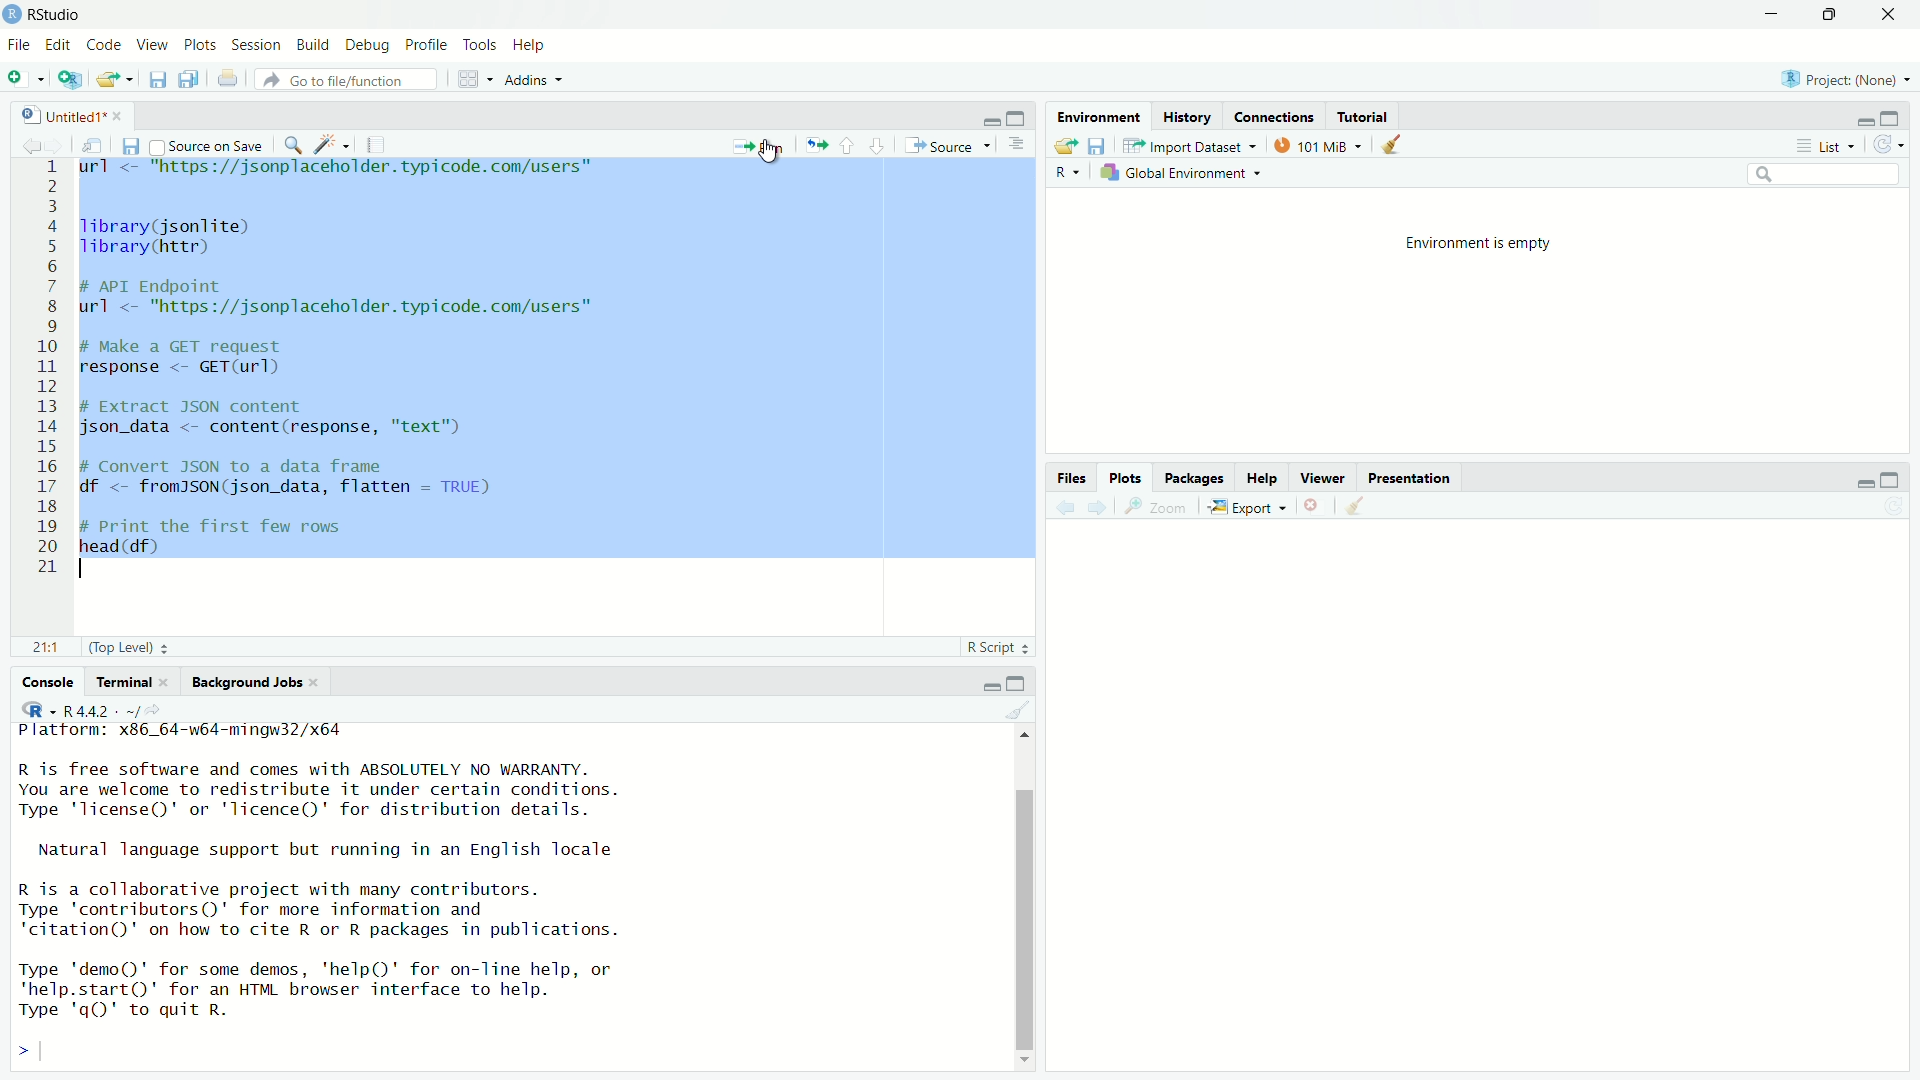 The height and width of the screenshot is (1080, 1920). What do you see at coordinates (1064, 511) in the screenshot?
I see `Previous` at bounding box center [1064, 511].